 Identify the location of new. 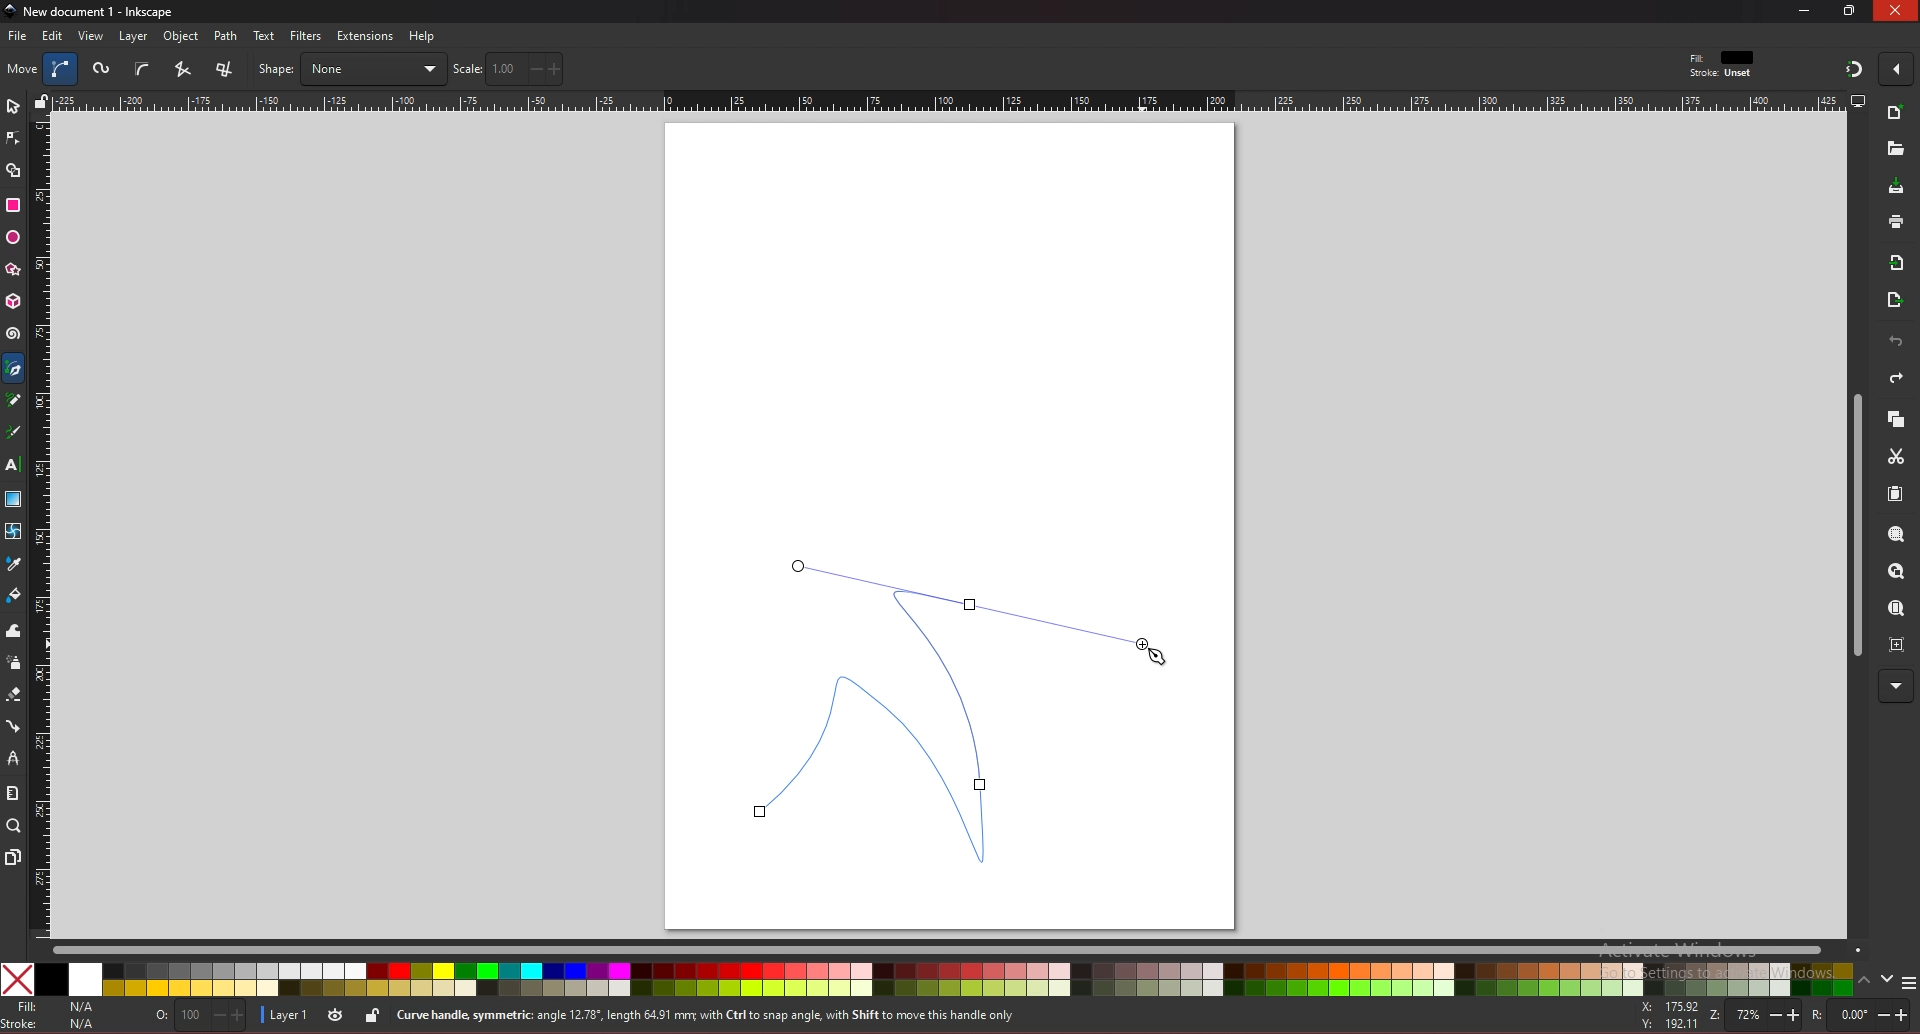
(1894, 149).